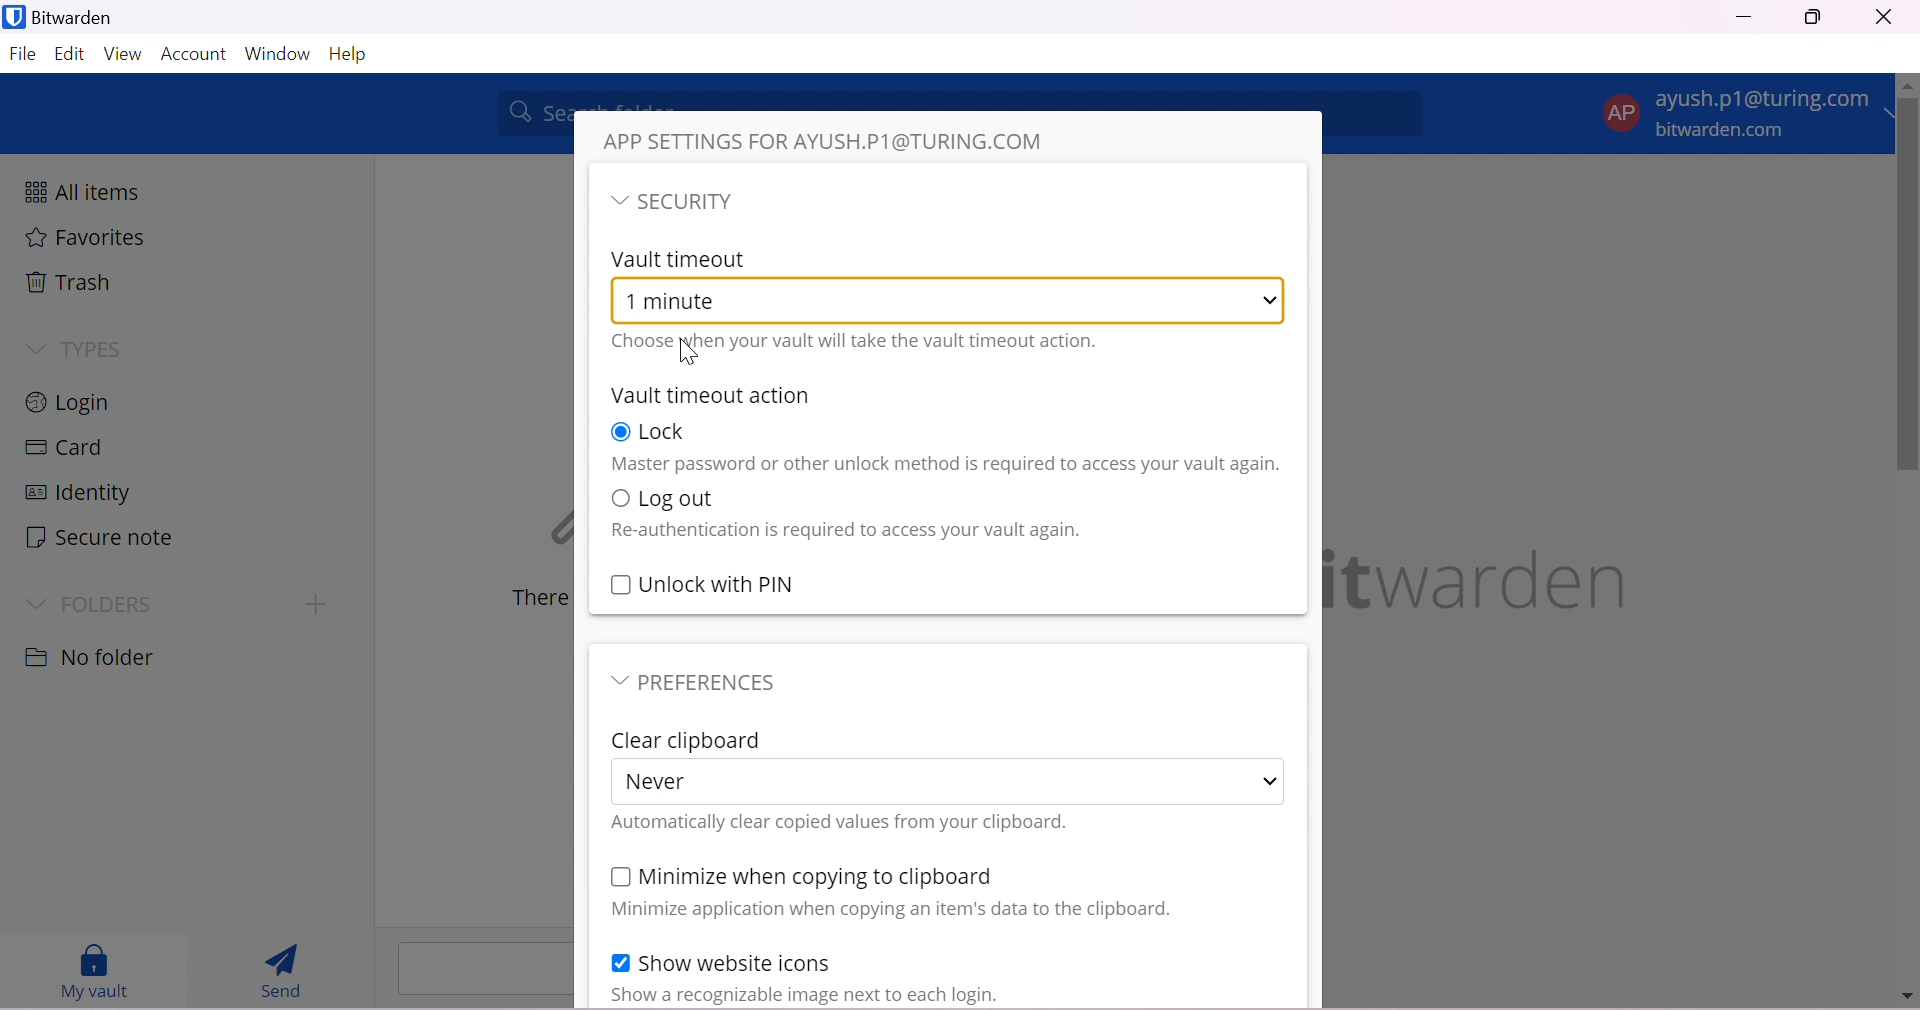  I want to click on Drop Down, so click(617, 202).